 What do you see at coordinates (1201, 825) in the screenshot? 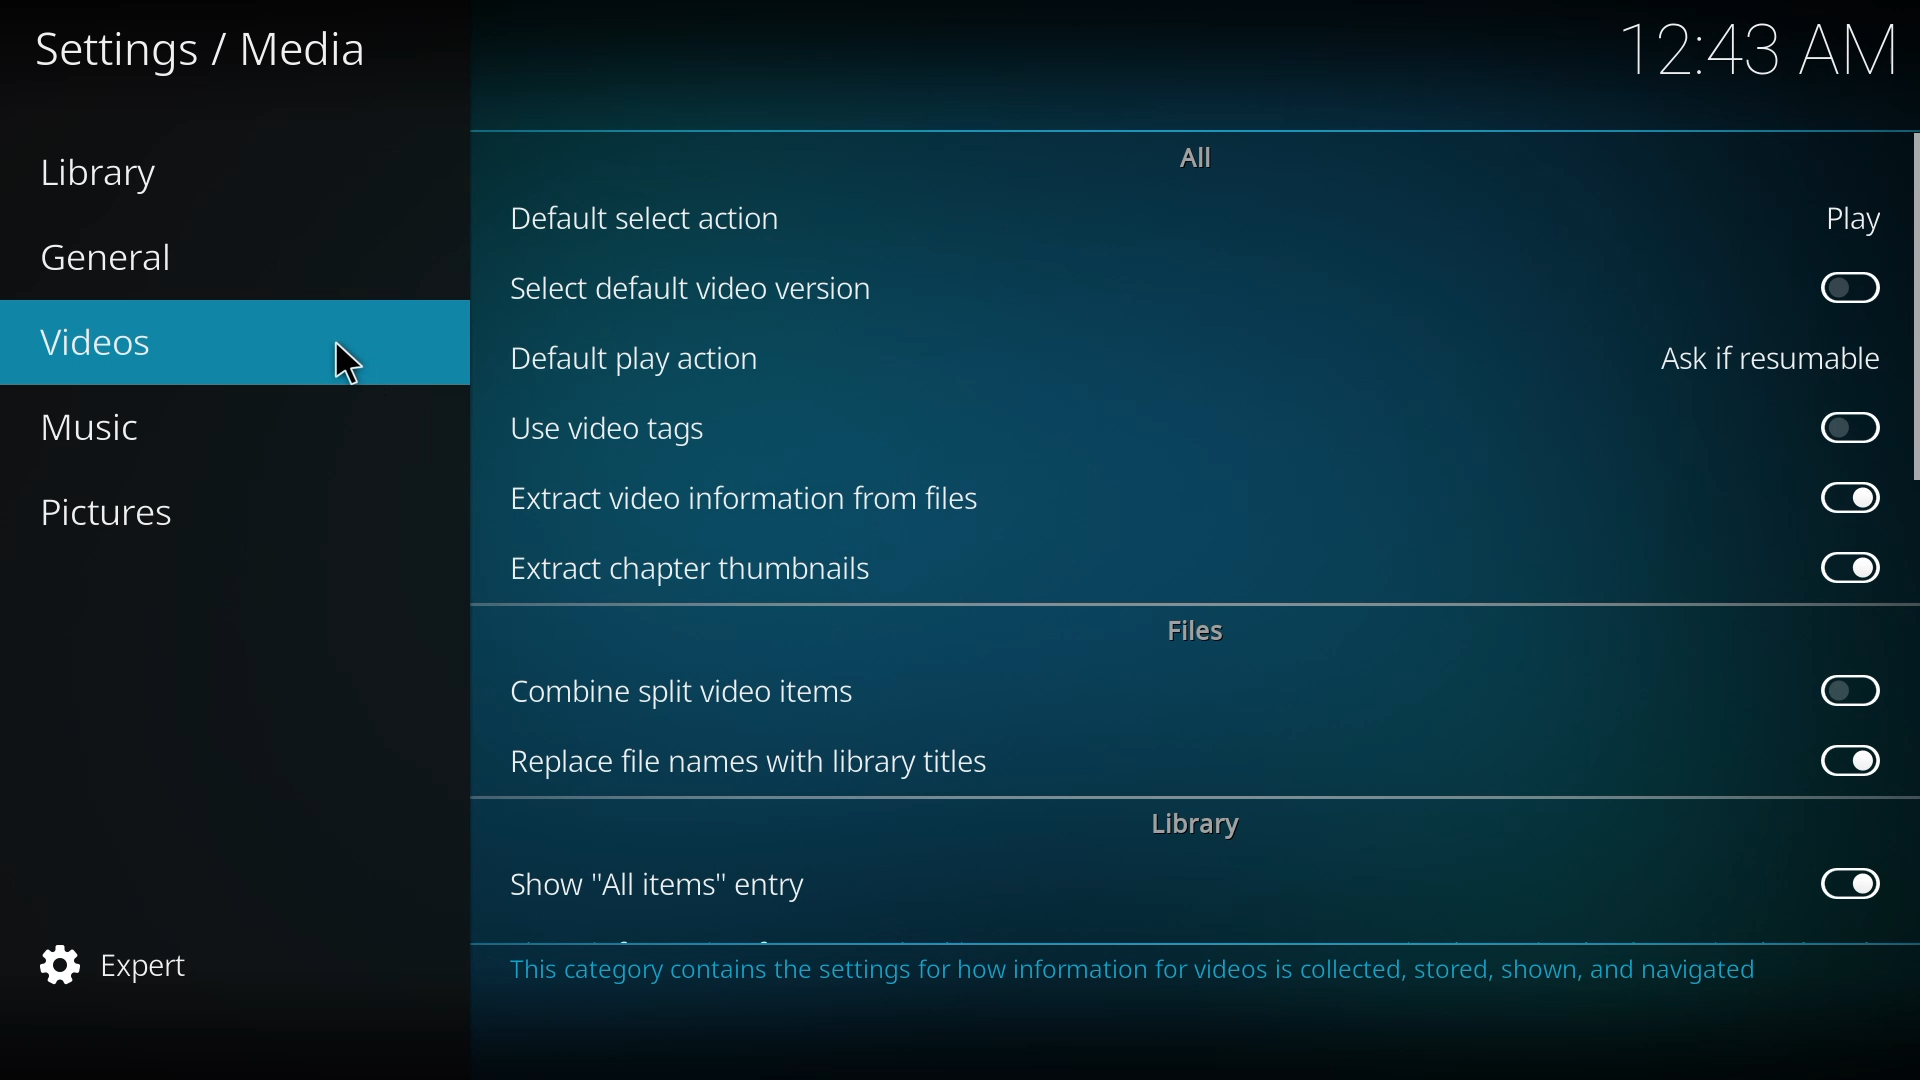
I see `library` at bounding box center [1201, 825].